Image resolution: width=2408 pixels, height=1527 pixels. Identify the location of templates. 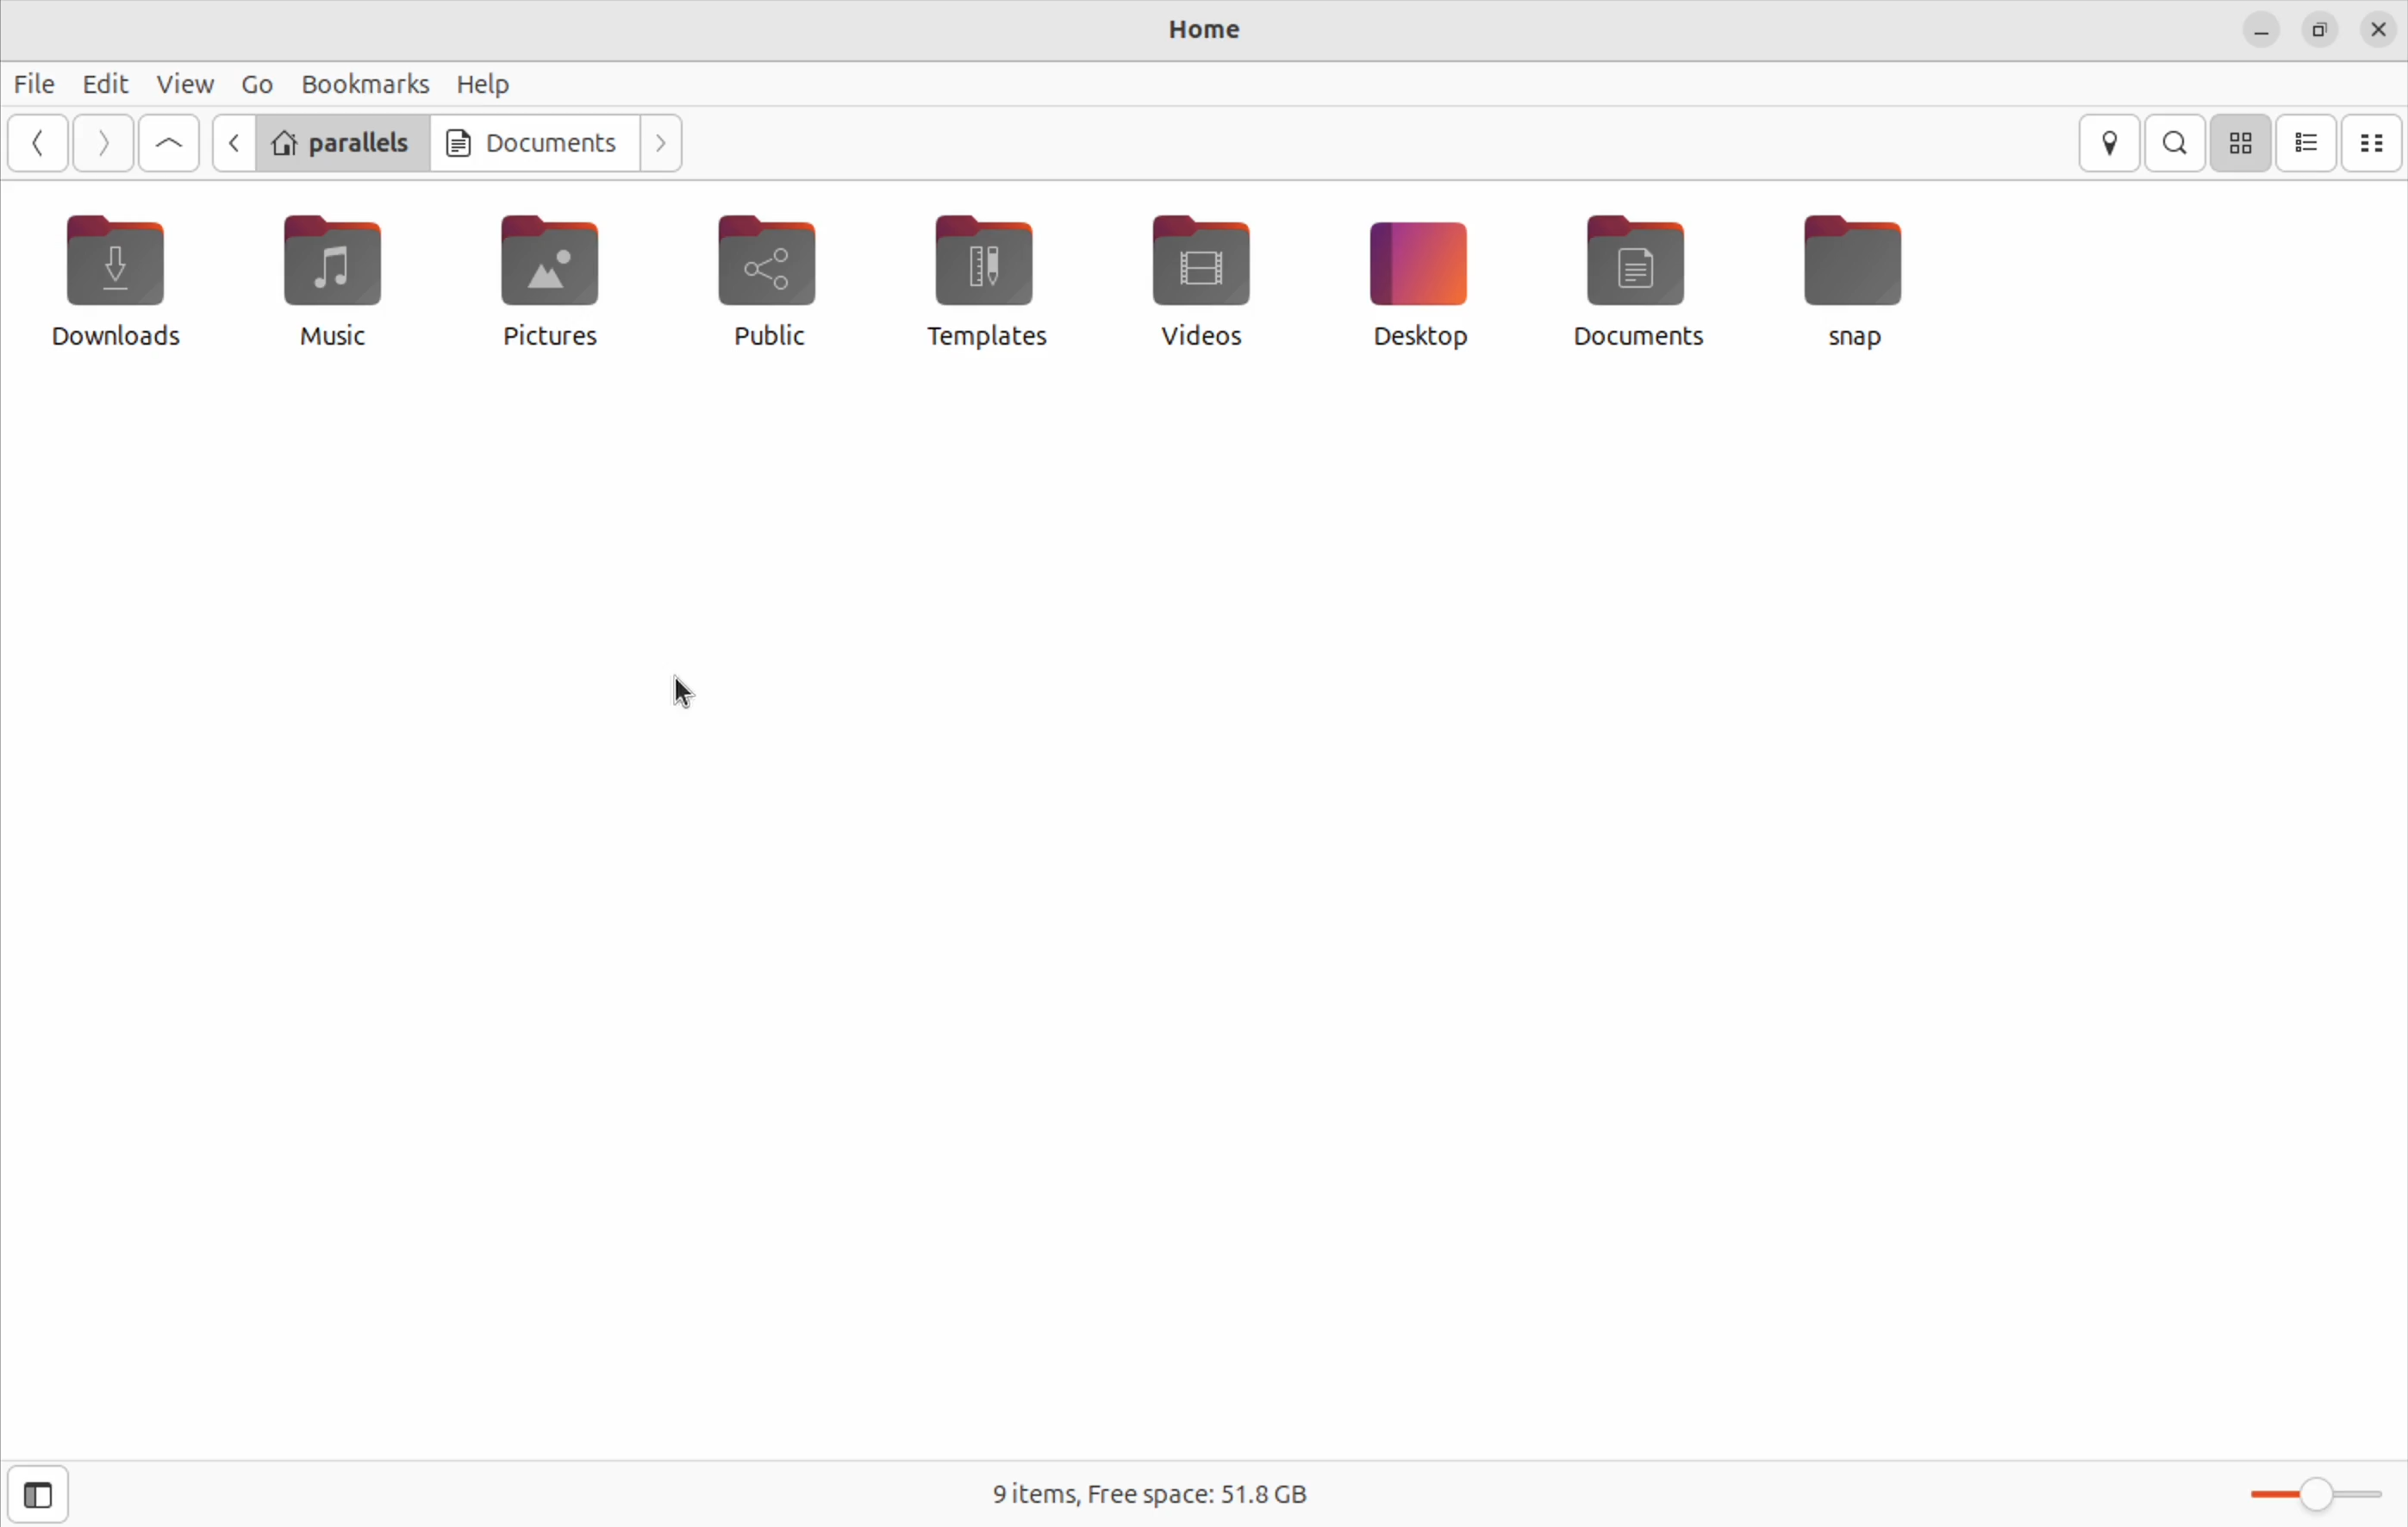
(994, 282).